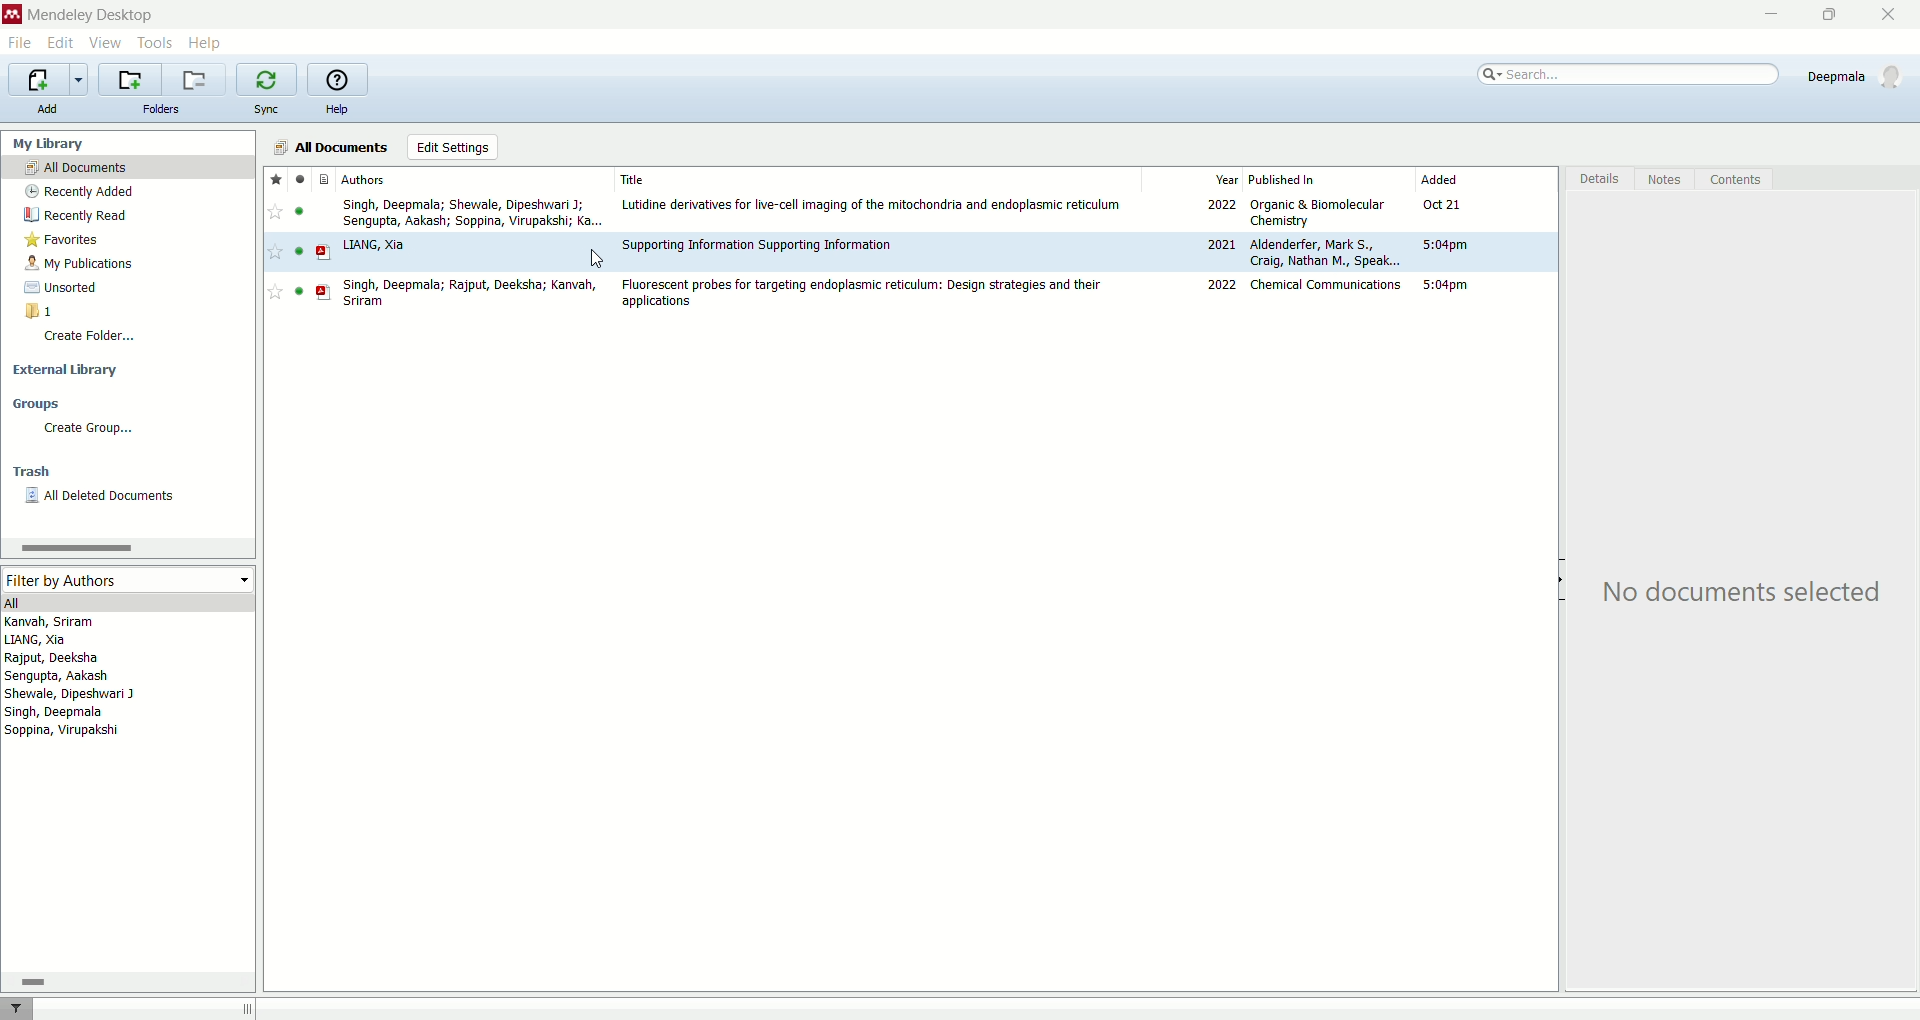 The width and height of the screenshot is (1920, 1020). What do you see at coordinates (63, 729) in the screenshot?
I see `soppina, virupakshi` at bounding box center [63, 729].